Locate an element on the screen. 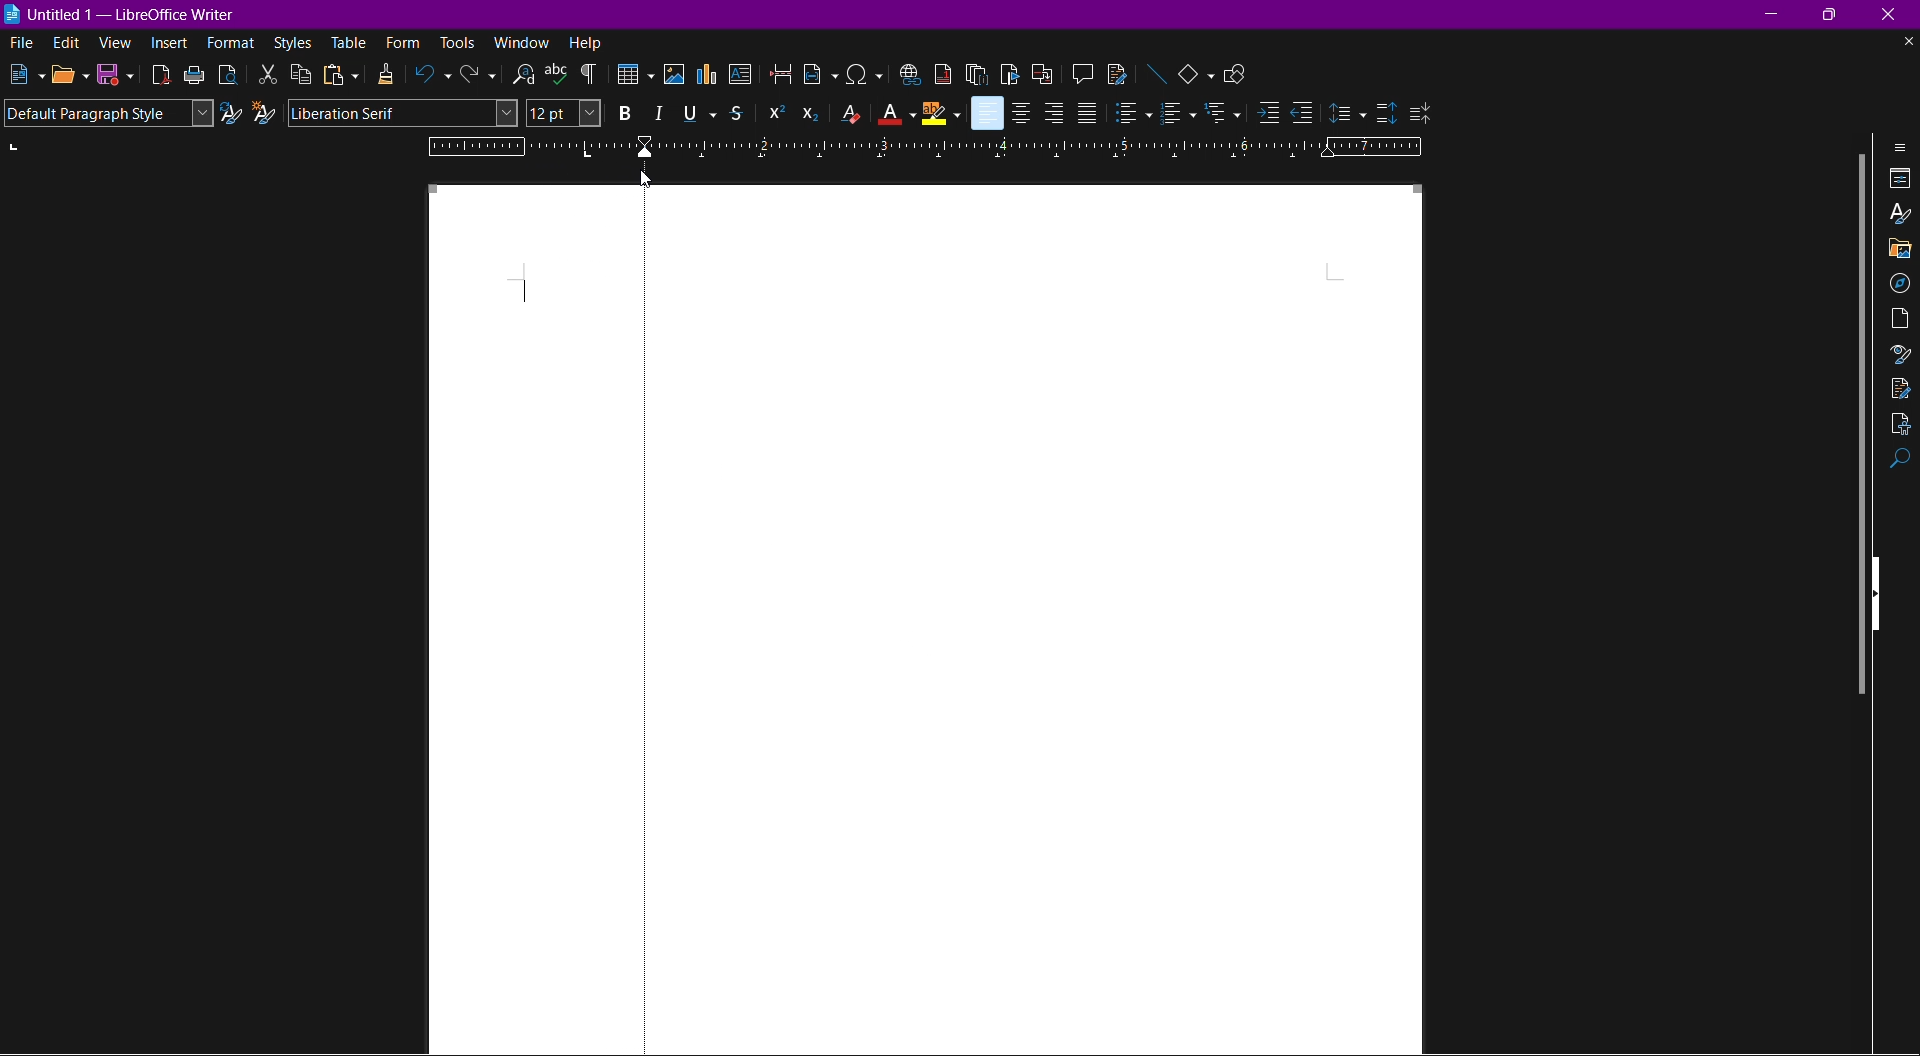  close current document is located at coordinates (1907, 42).